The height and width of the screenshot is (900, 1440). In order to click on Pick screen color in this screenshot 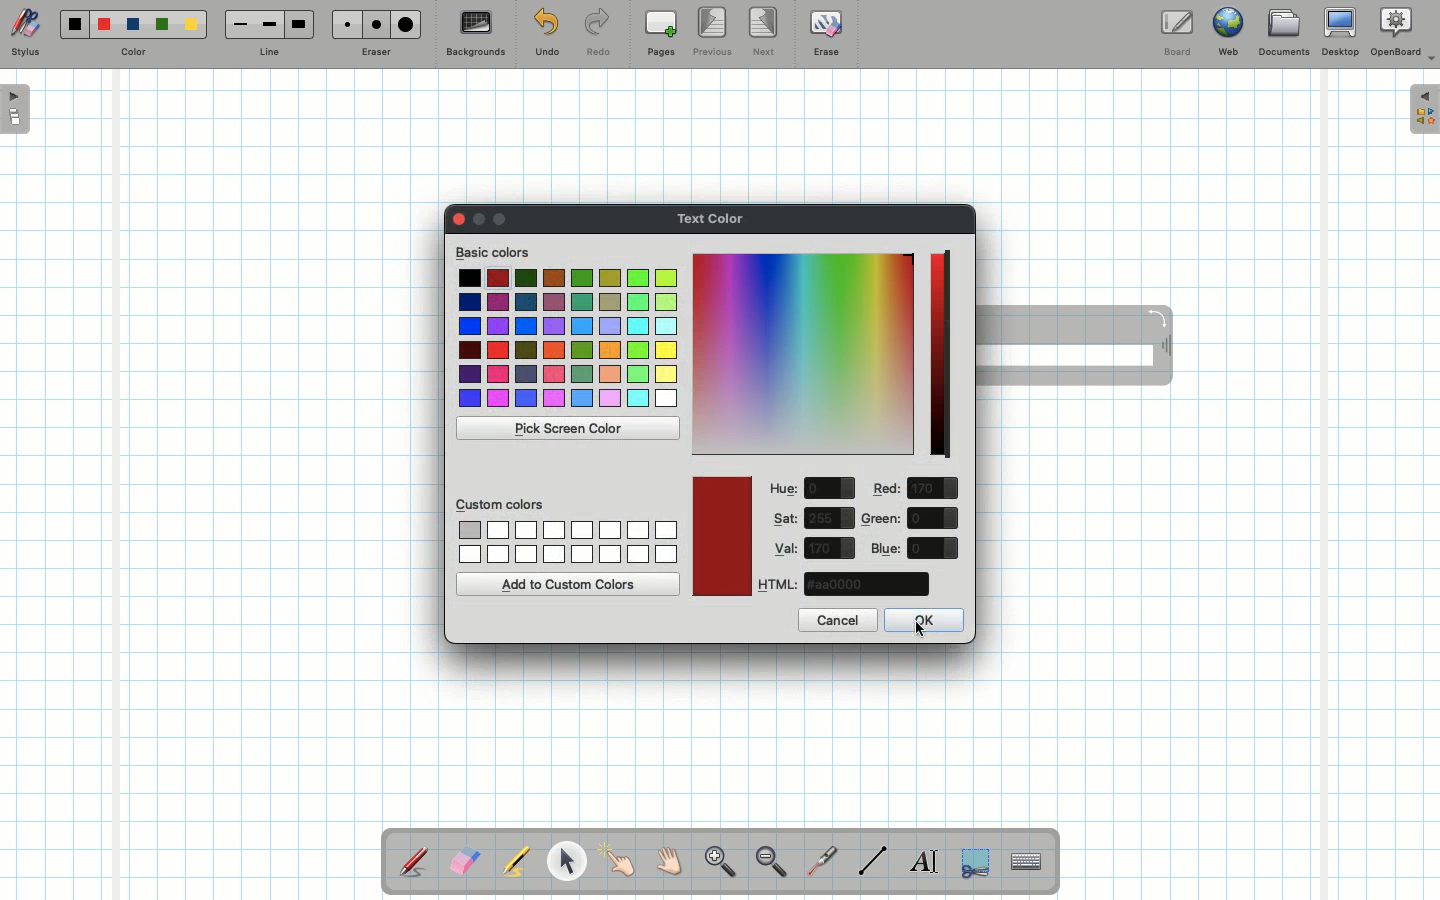, I will do `click(569, 429)`.